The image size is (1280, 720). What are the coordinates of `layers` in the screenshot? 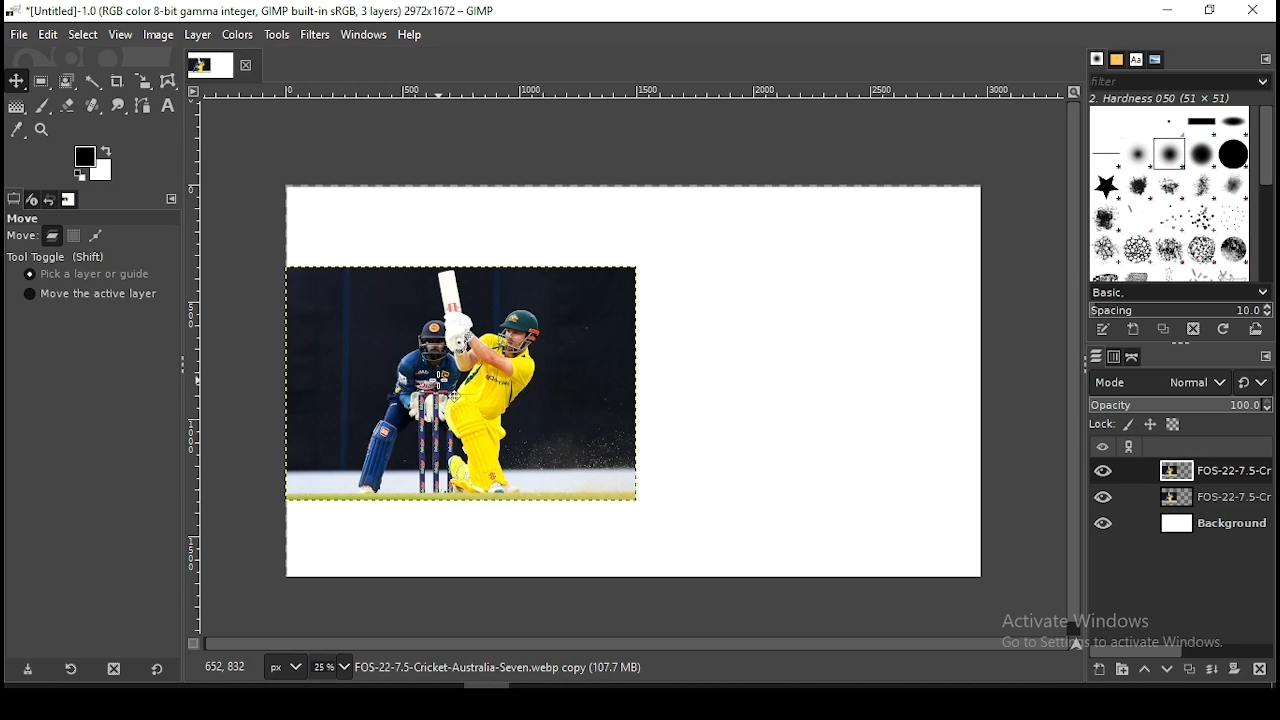 It's located at (1094, 357).